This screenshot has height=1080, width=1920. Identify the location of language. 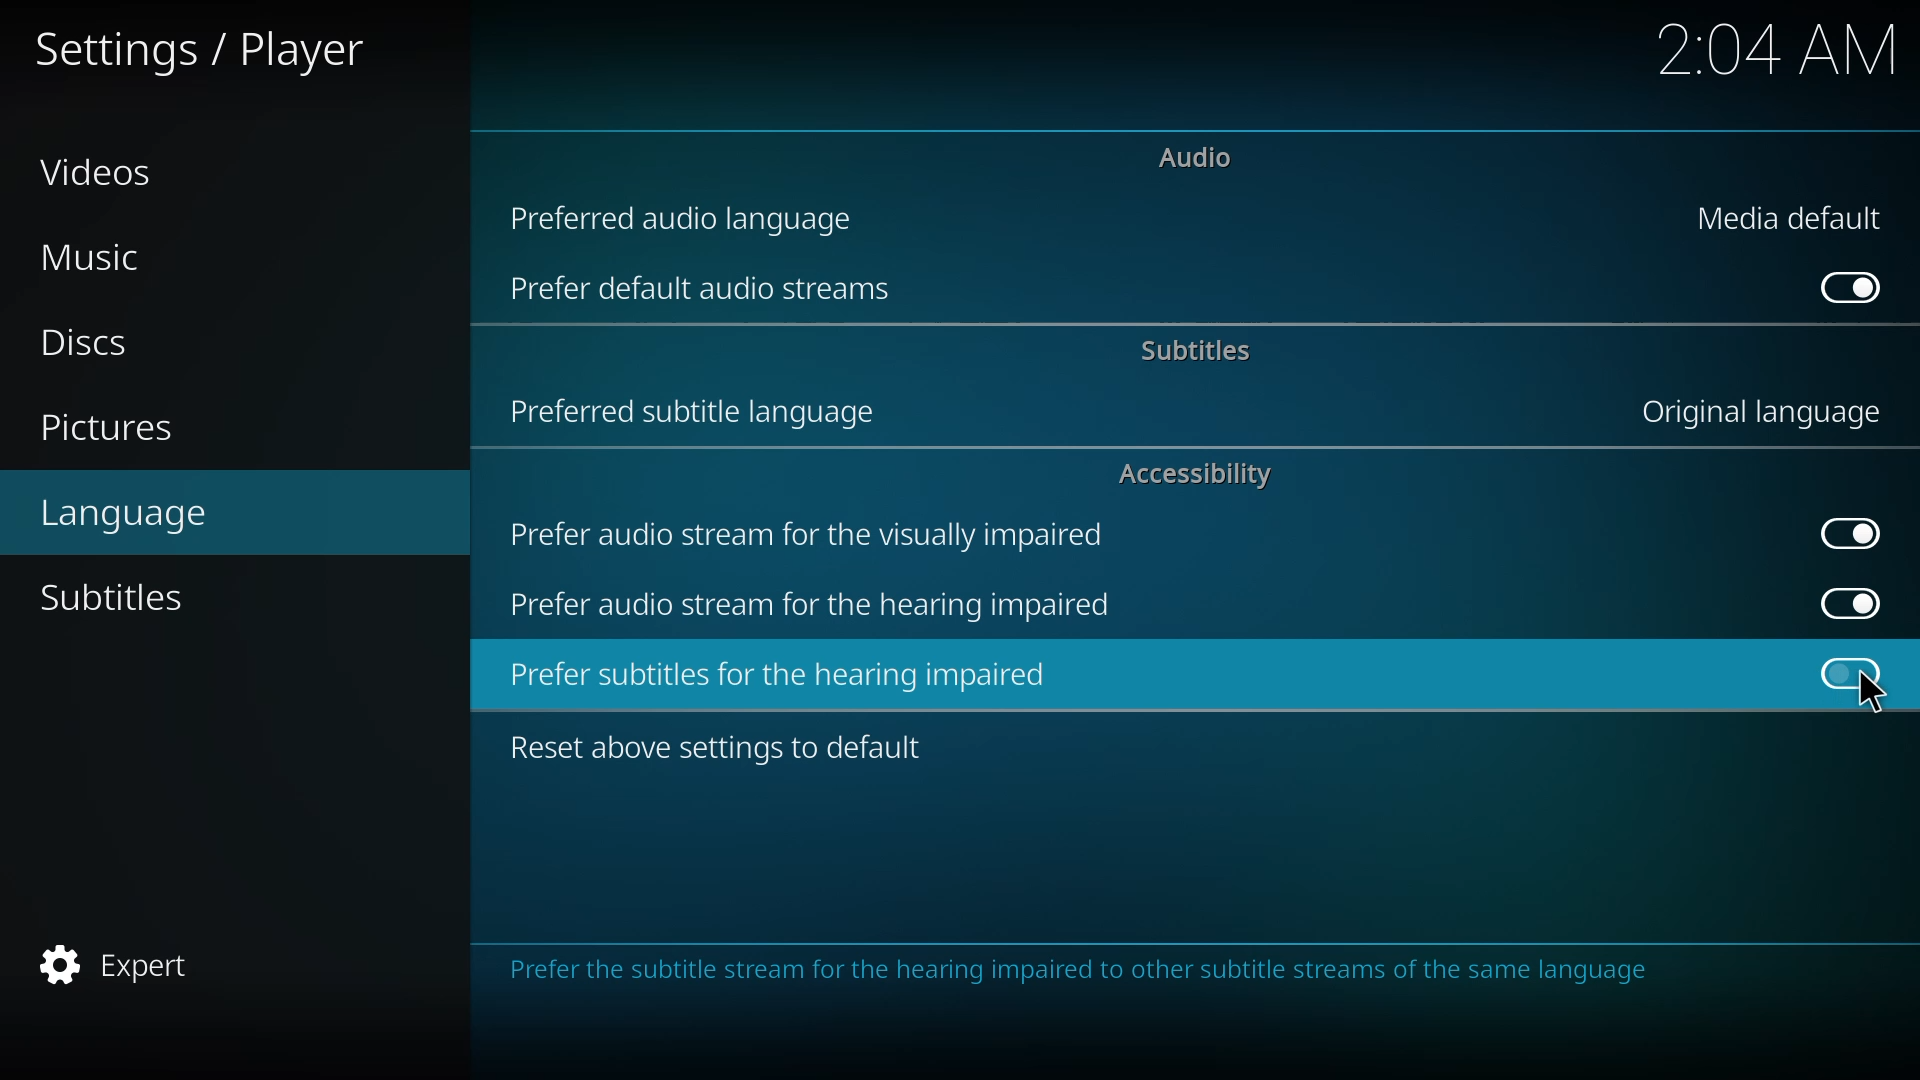
(127, 513).